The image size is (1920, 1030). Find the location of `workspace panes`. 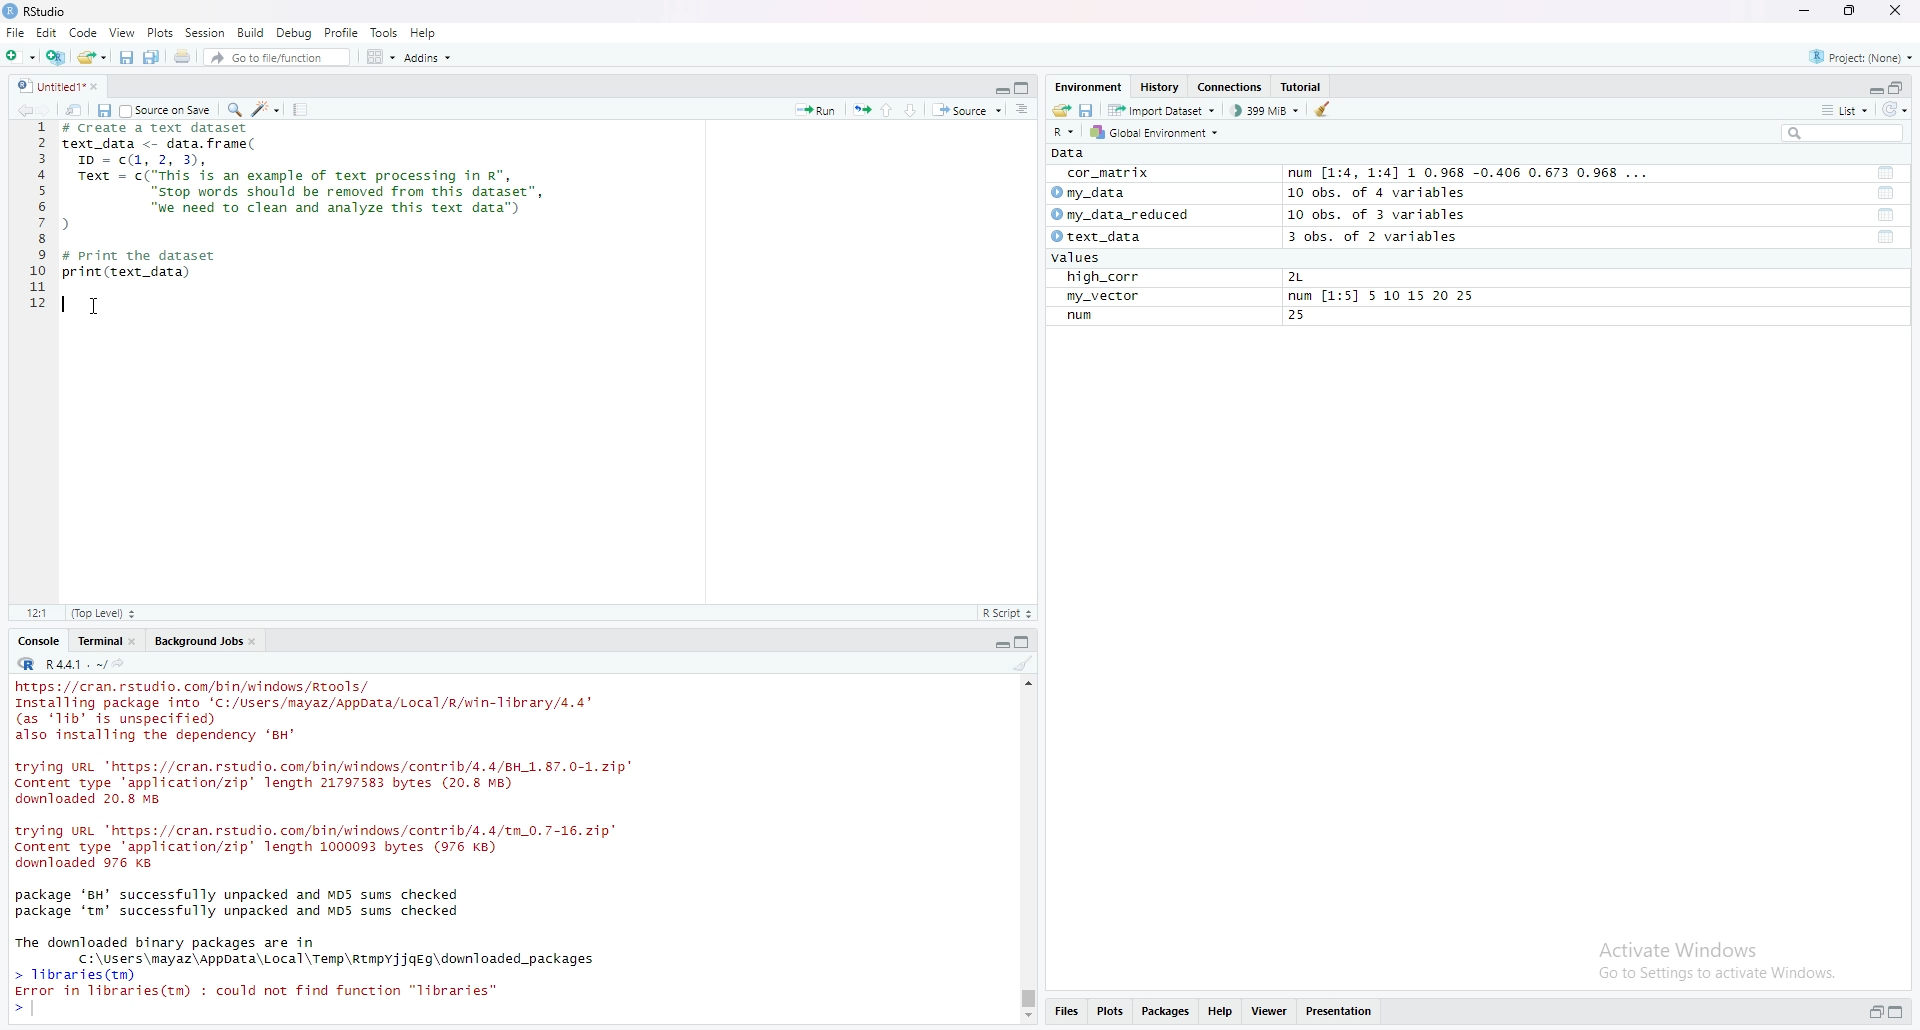

workspace panes is located at coordinates (381, 59).